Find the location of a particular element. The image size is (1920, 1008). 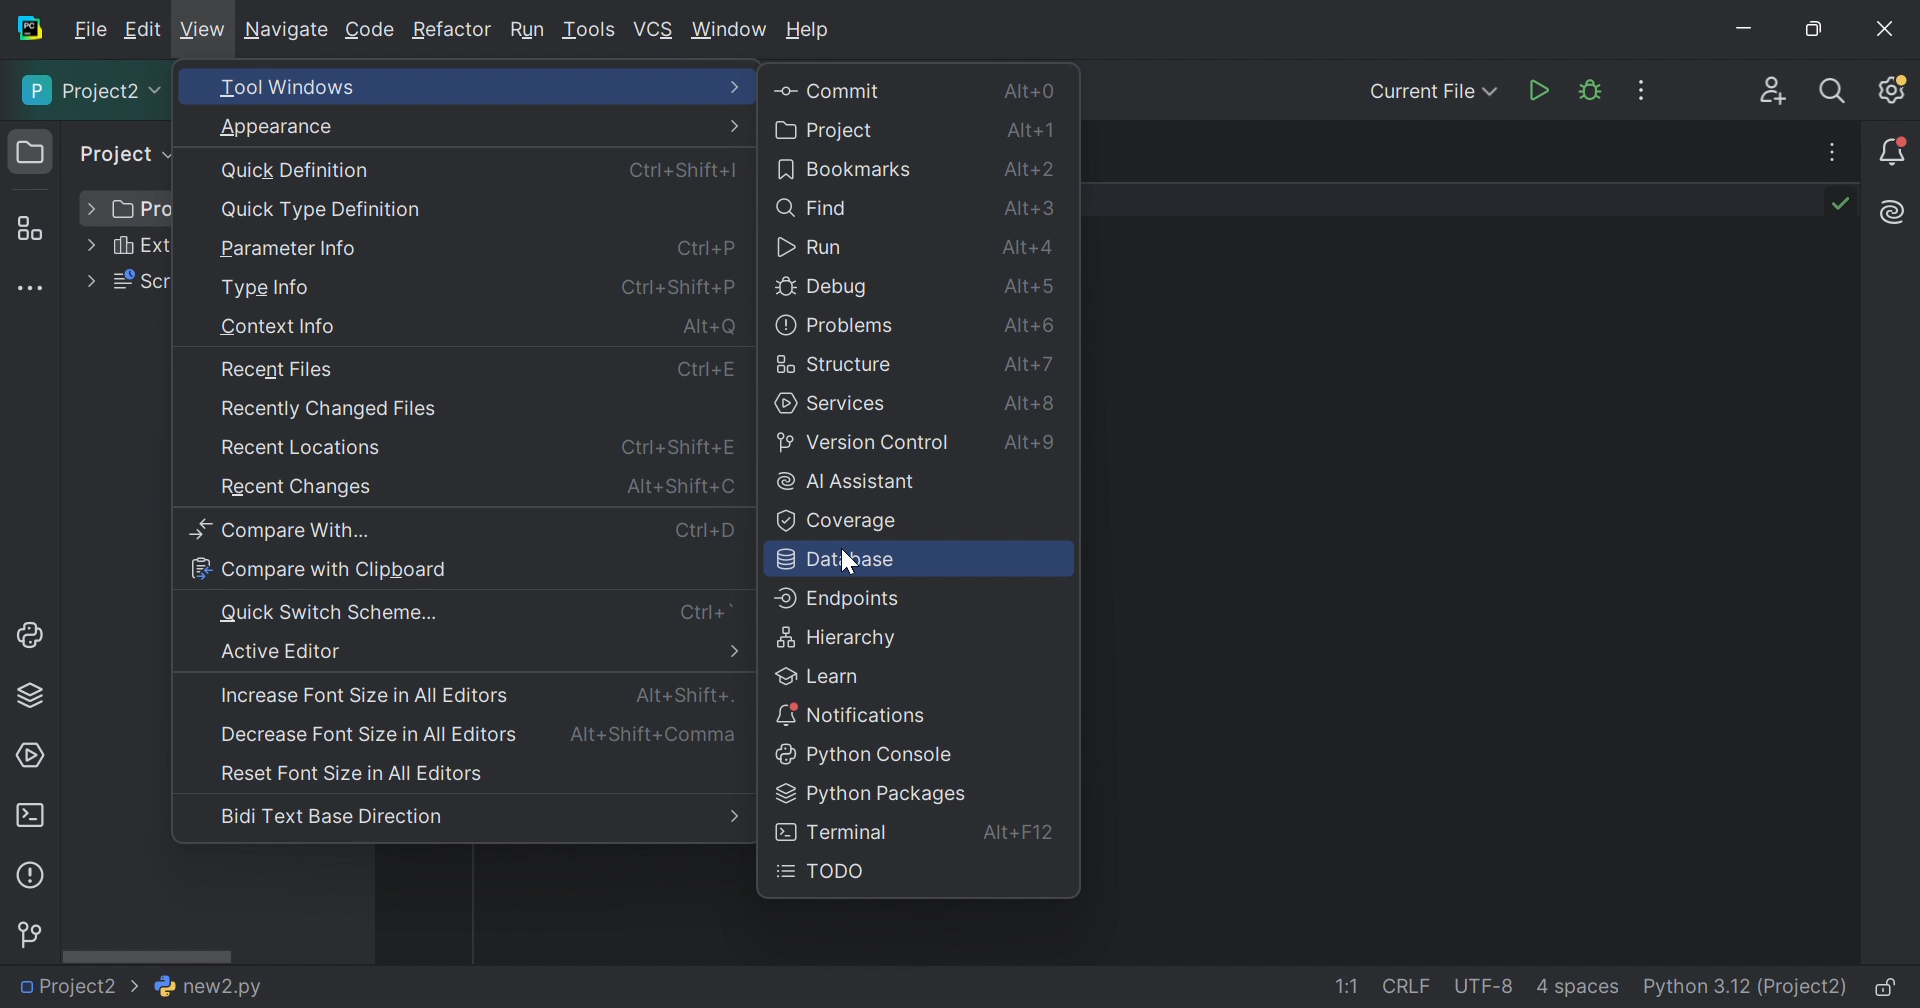

Python packages is located at coordinates (870, 795).